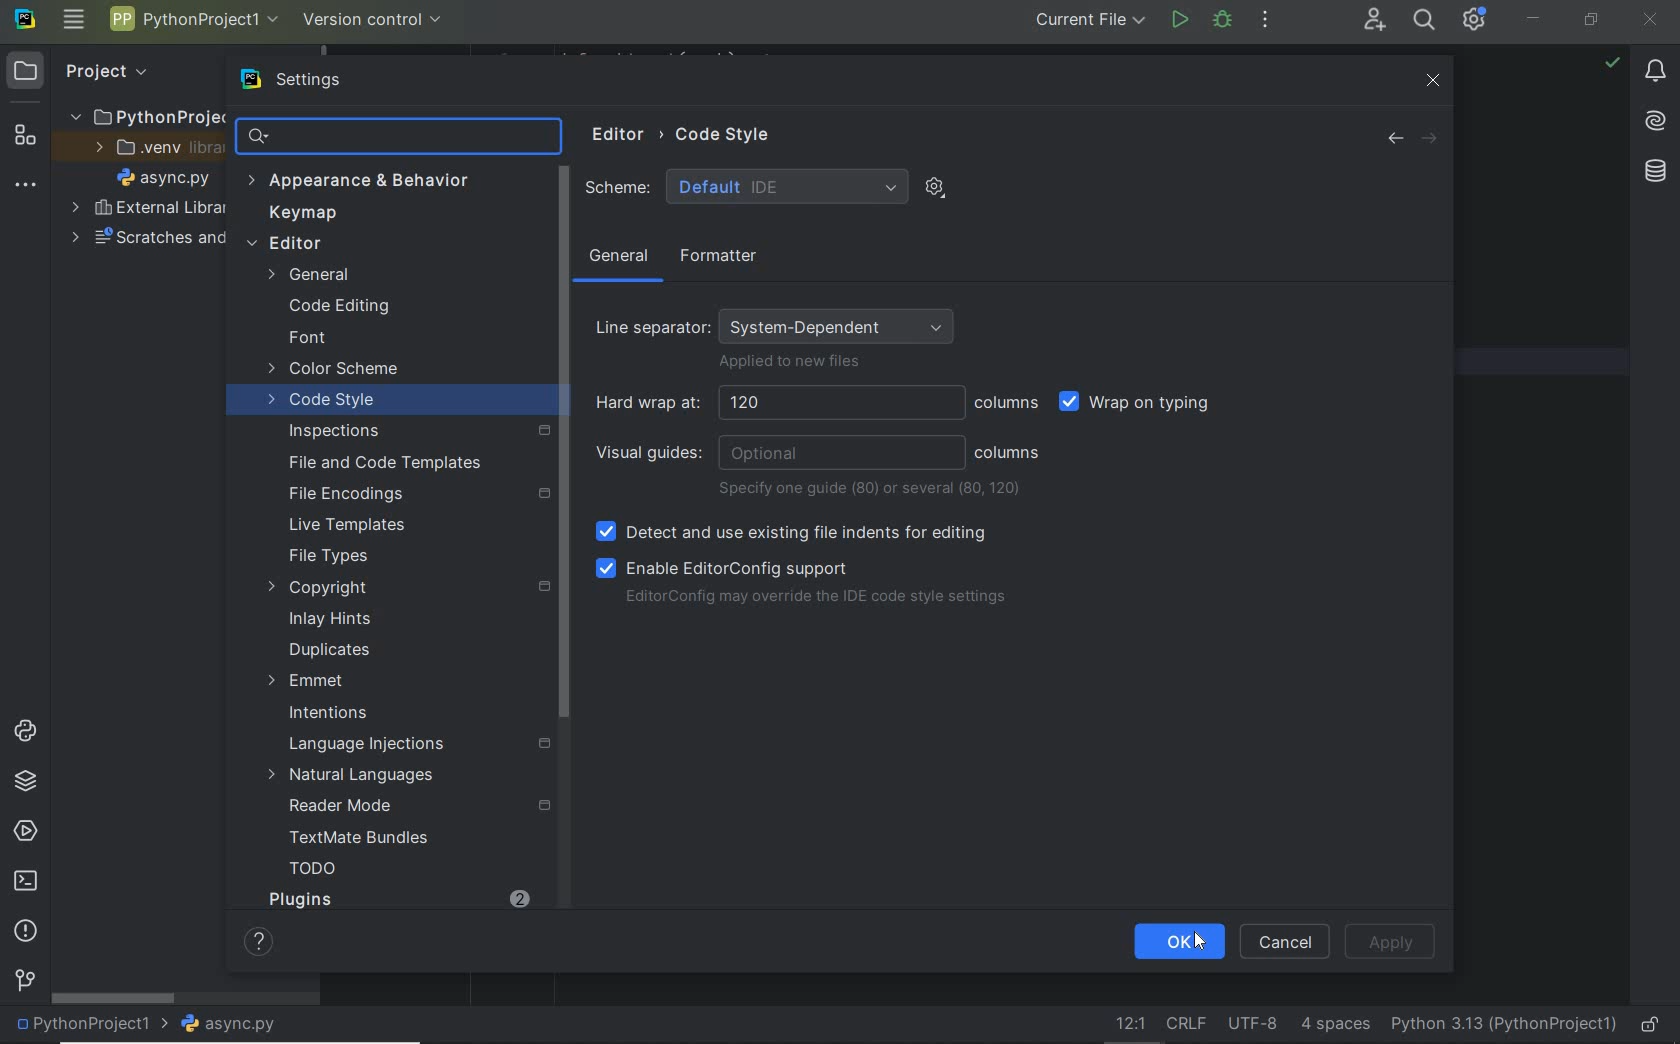 The height and width of the screenshot is (1044, 1680). I want to click on project folder, so click(144, 118).